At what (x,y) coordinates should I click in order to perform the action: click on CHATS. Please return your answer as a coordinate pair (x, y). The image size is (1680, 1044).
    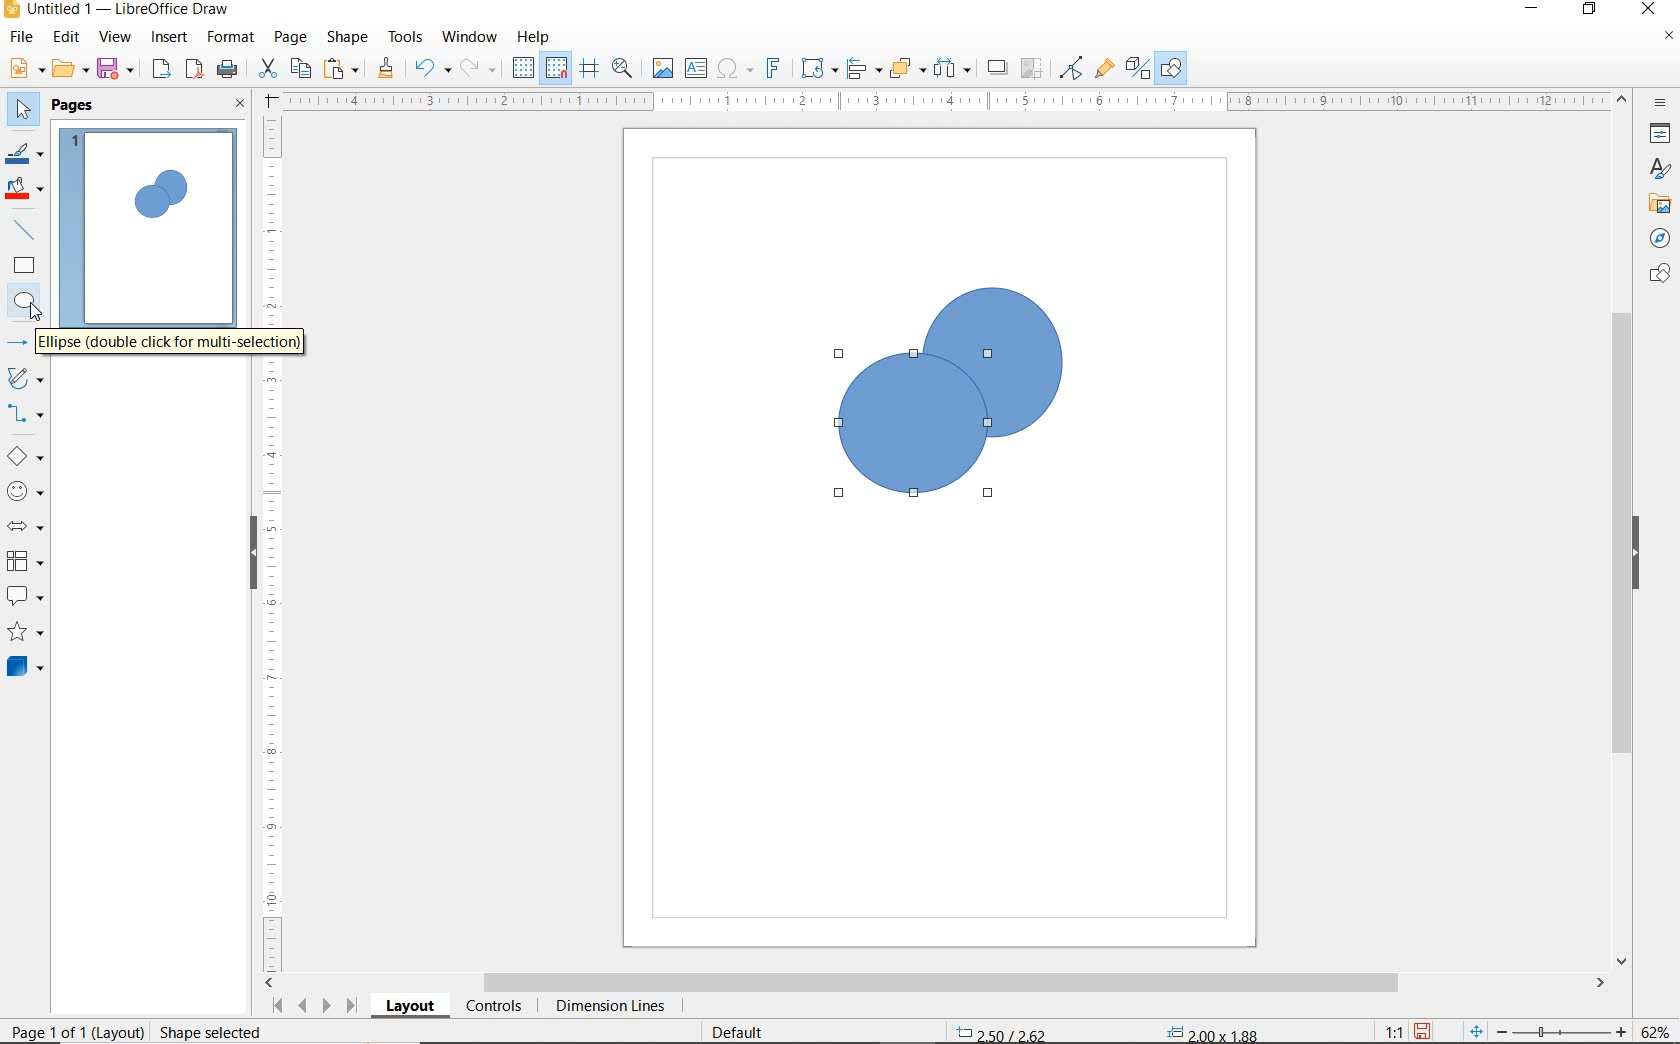
    Looking at the image, I should click on (1656, 283).